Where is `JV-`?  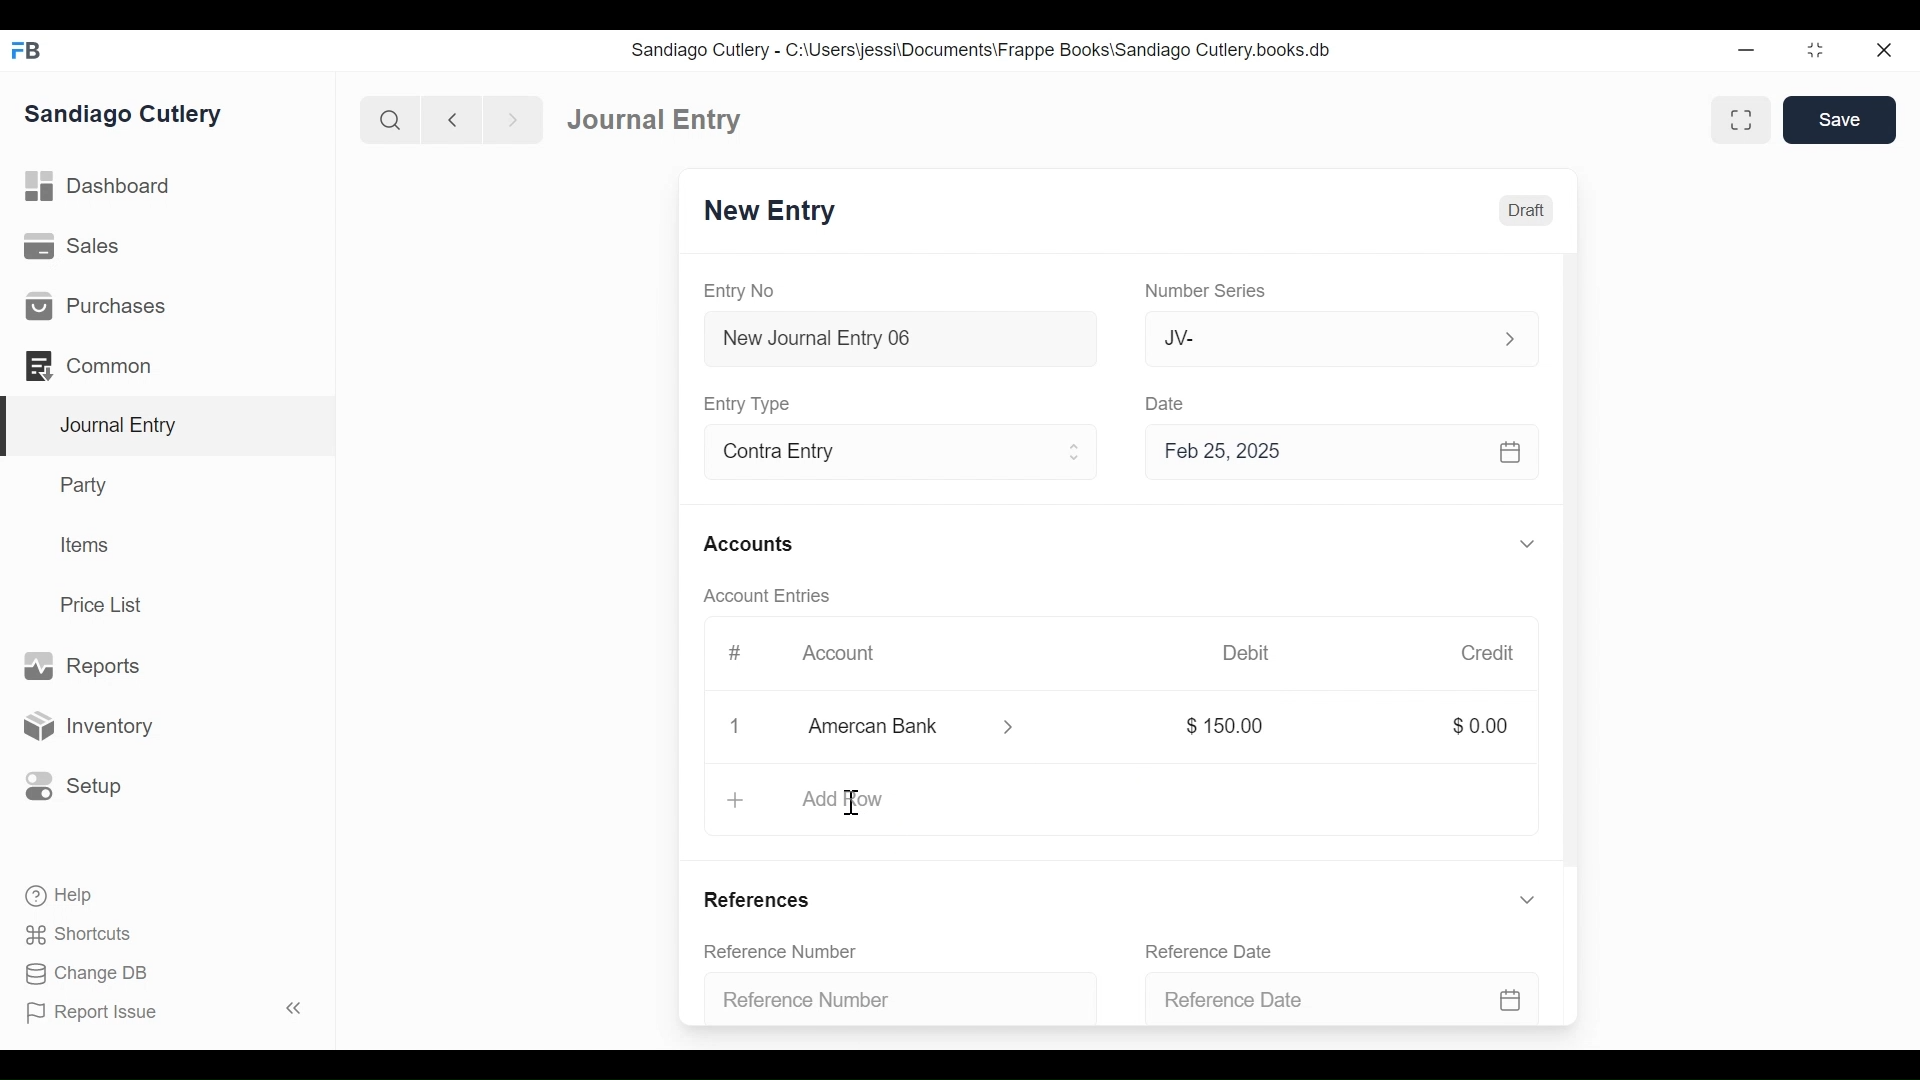 JV- is located at coordinates (1318, 336).